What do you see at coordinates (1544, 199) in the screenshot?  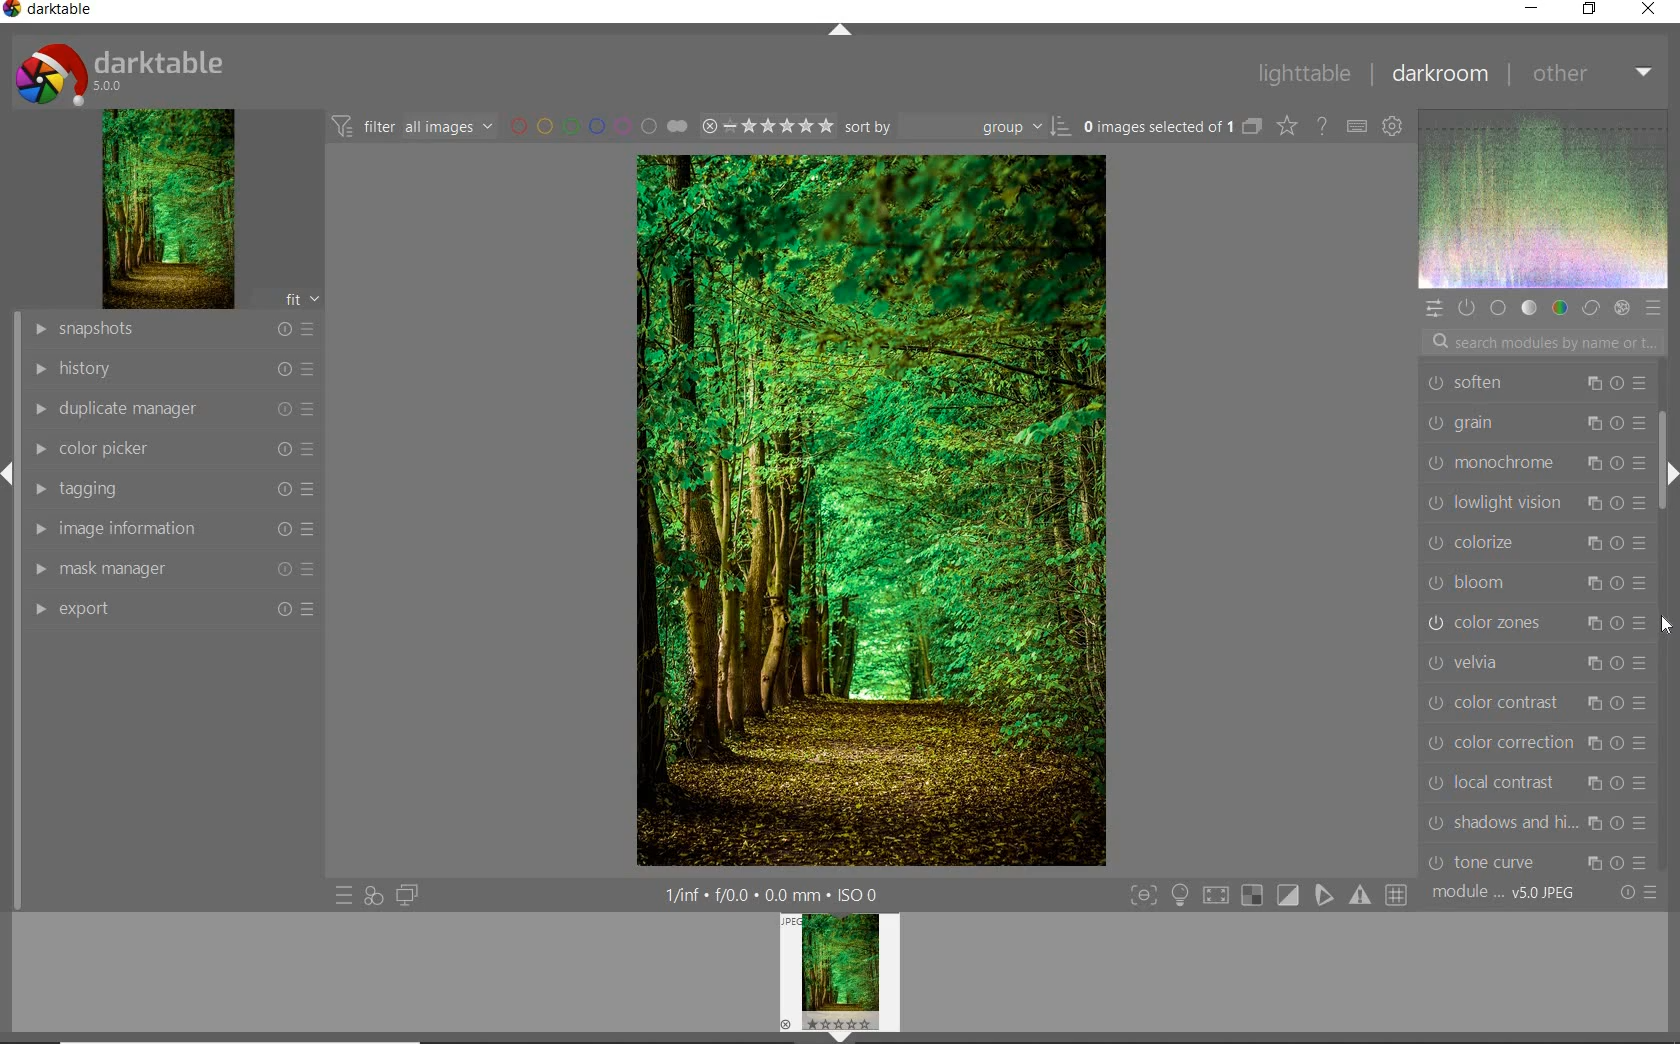 I see `WAVEFORM` at bounding box center [1544, 199].